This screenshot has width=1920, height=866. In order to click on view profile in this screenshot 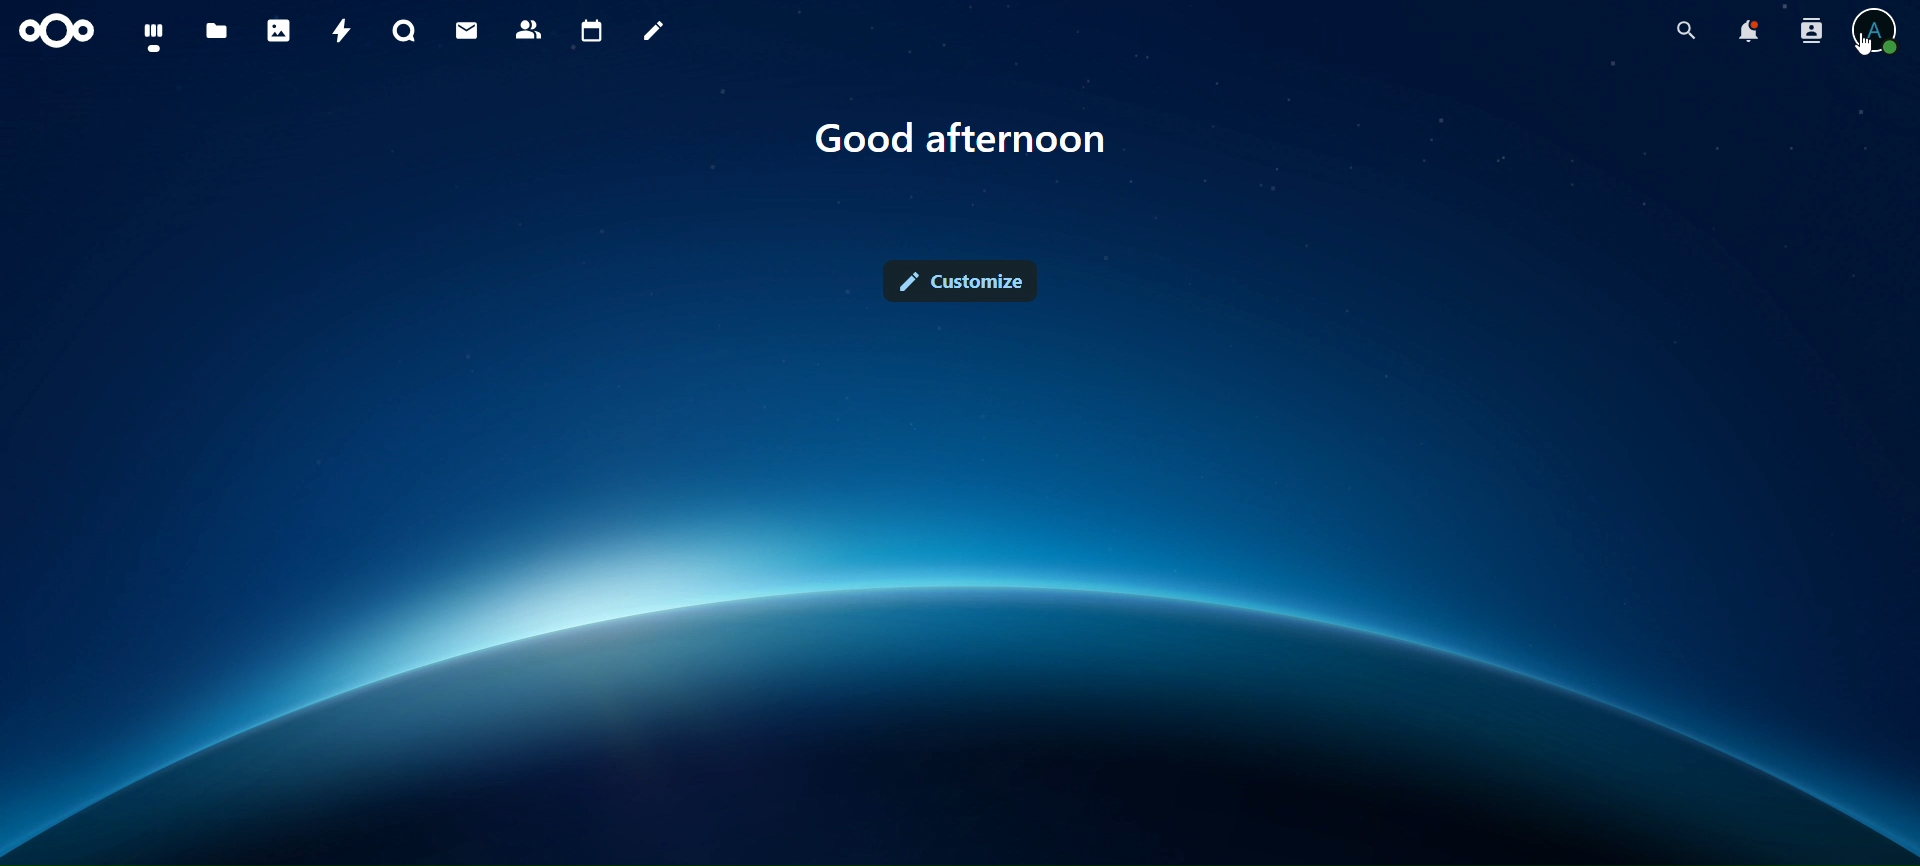, I will do `click(1878, 19)`.